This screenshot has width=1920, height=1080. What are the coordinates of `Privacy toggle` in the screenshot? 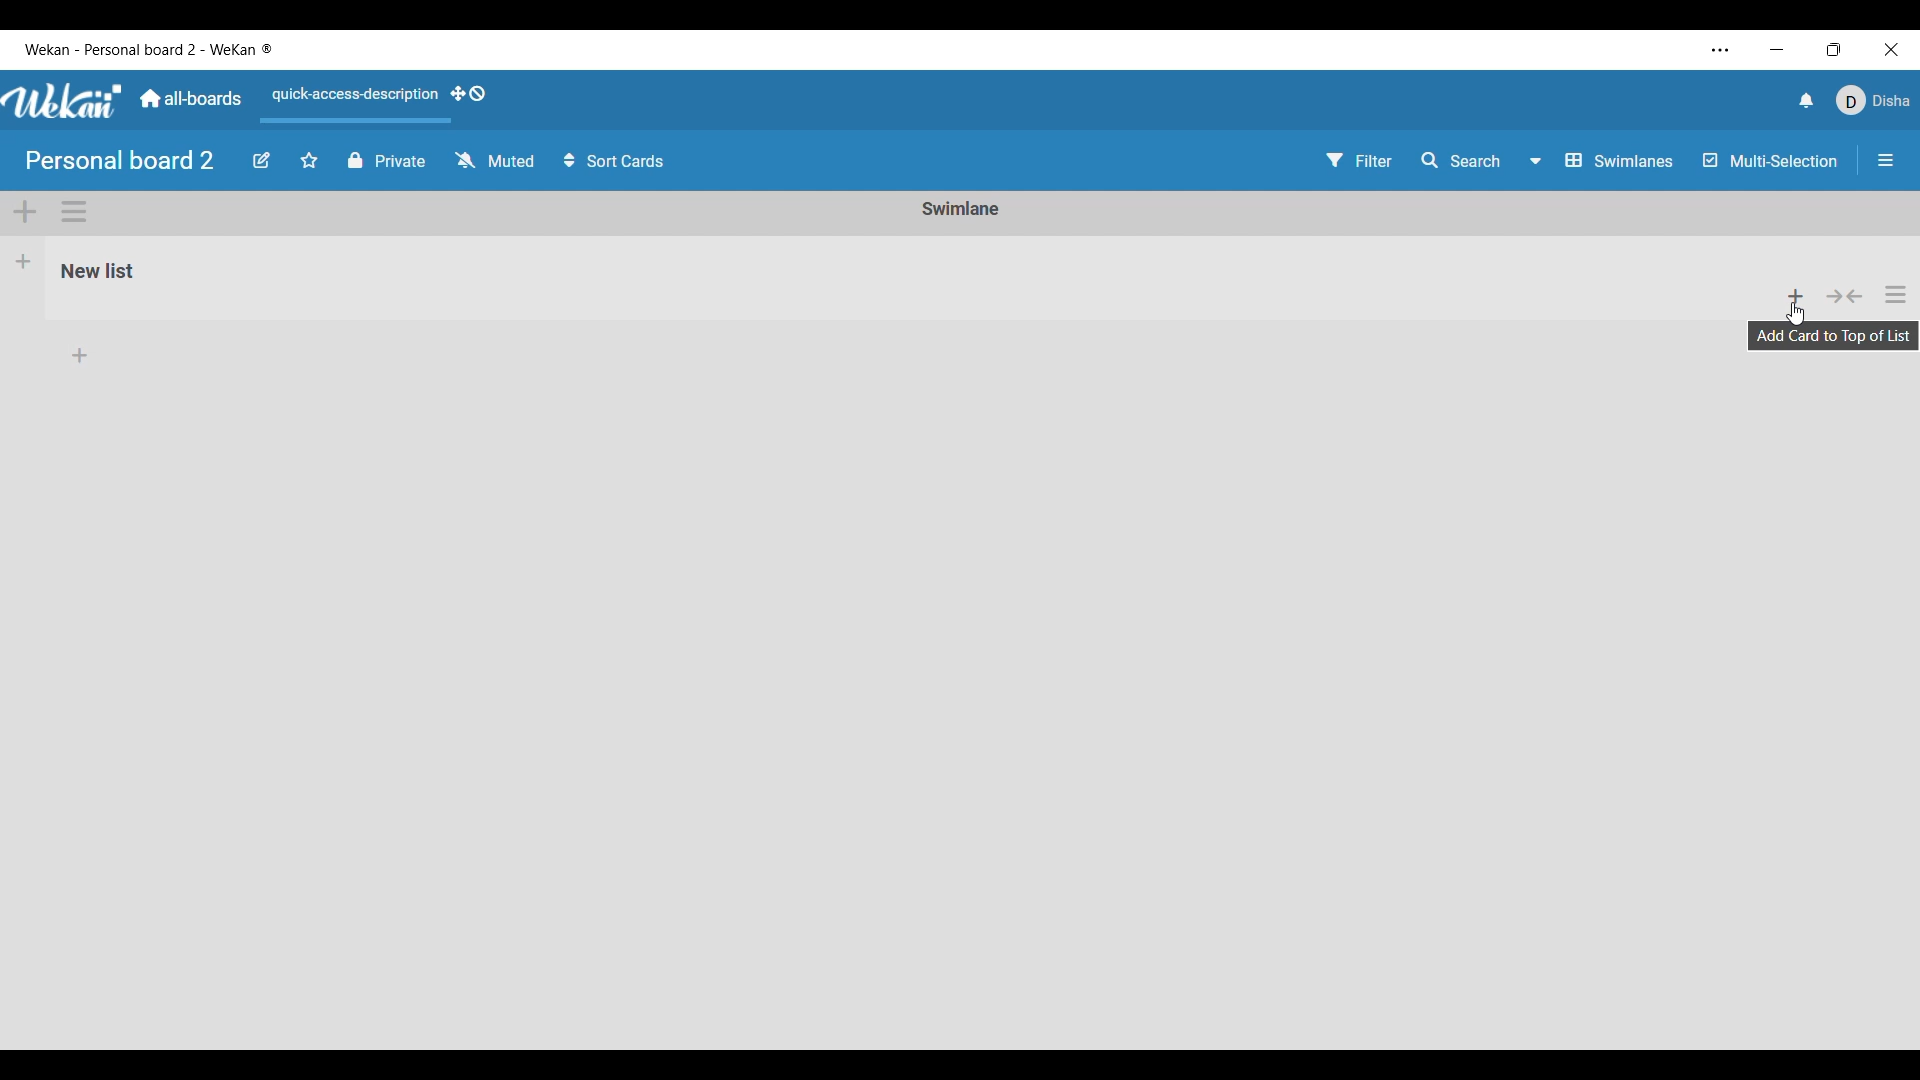 It's located at (387, 160).